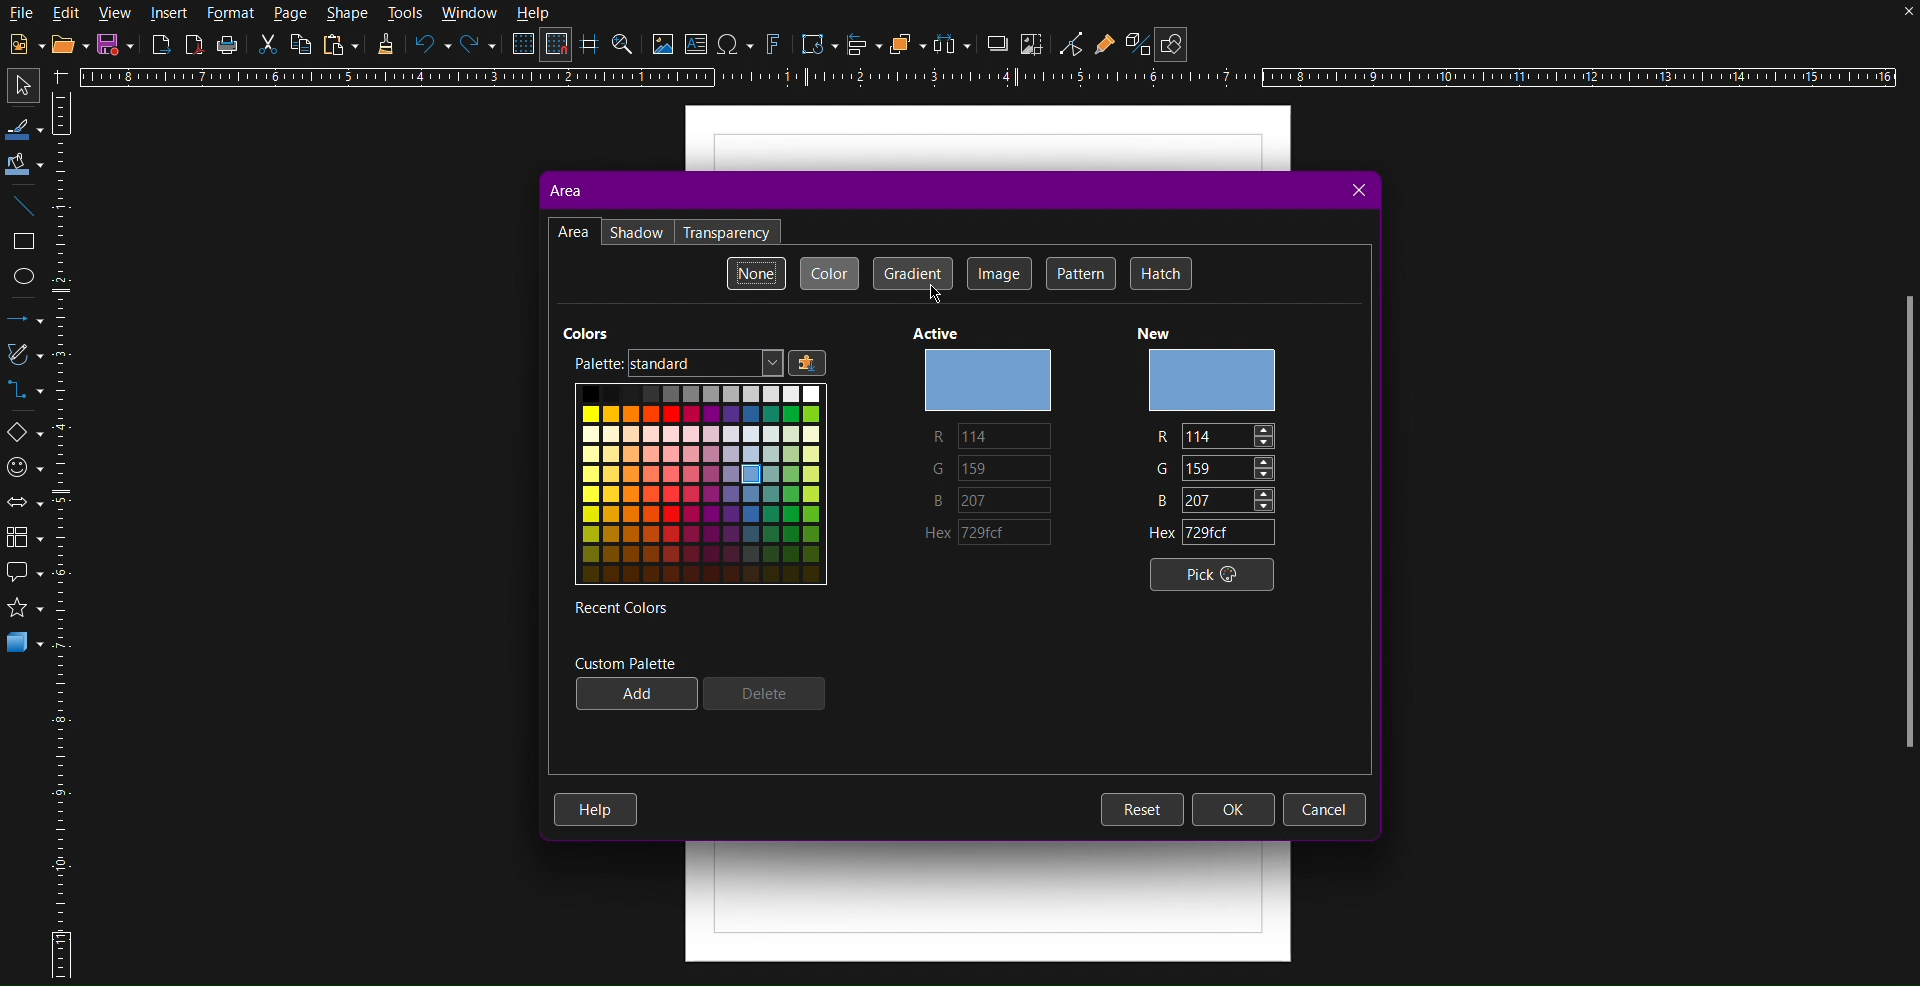 This screenshot has height=986, width=1920. I want to click on new RGB values, so click(1217, 468).